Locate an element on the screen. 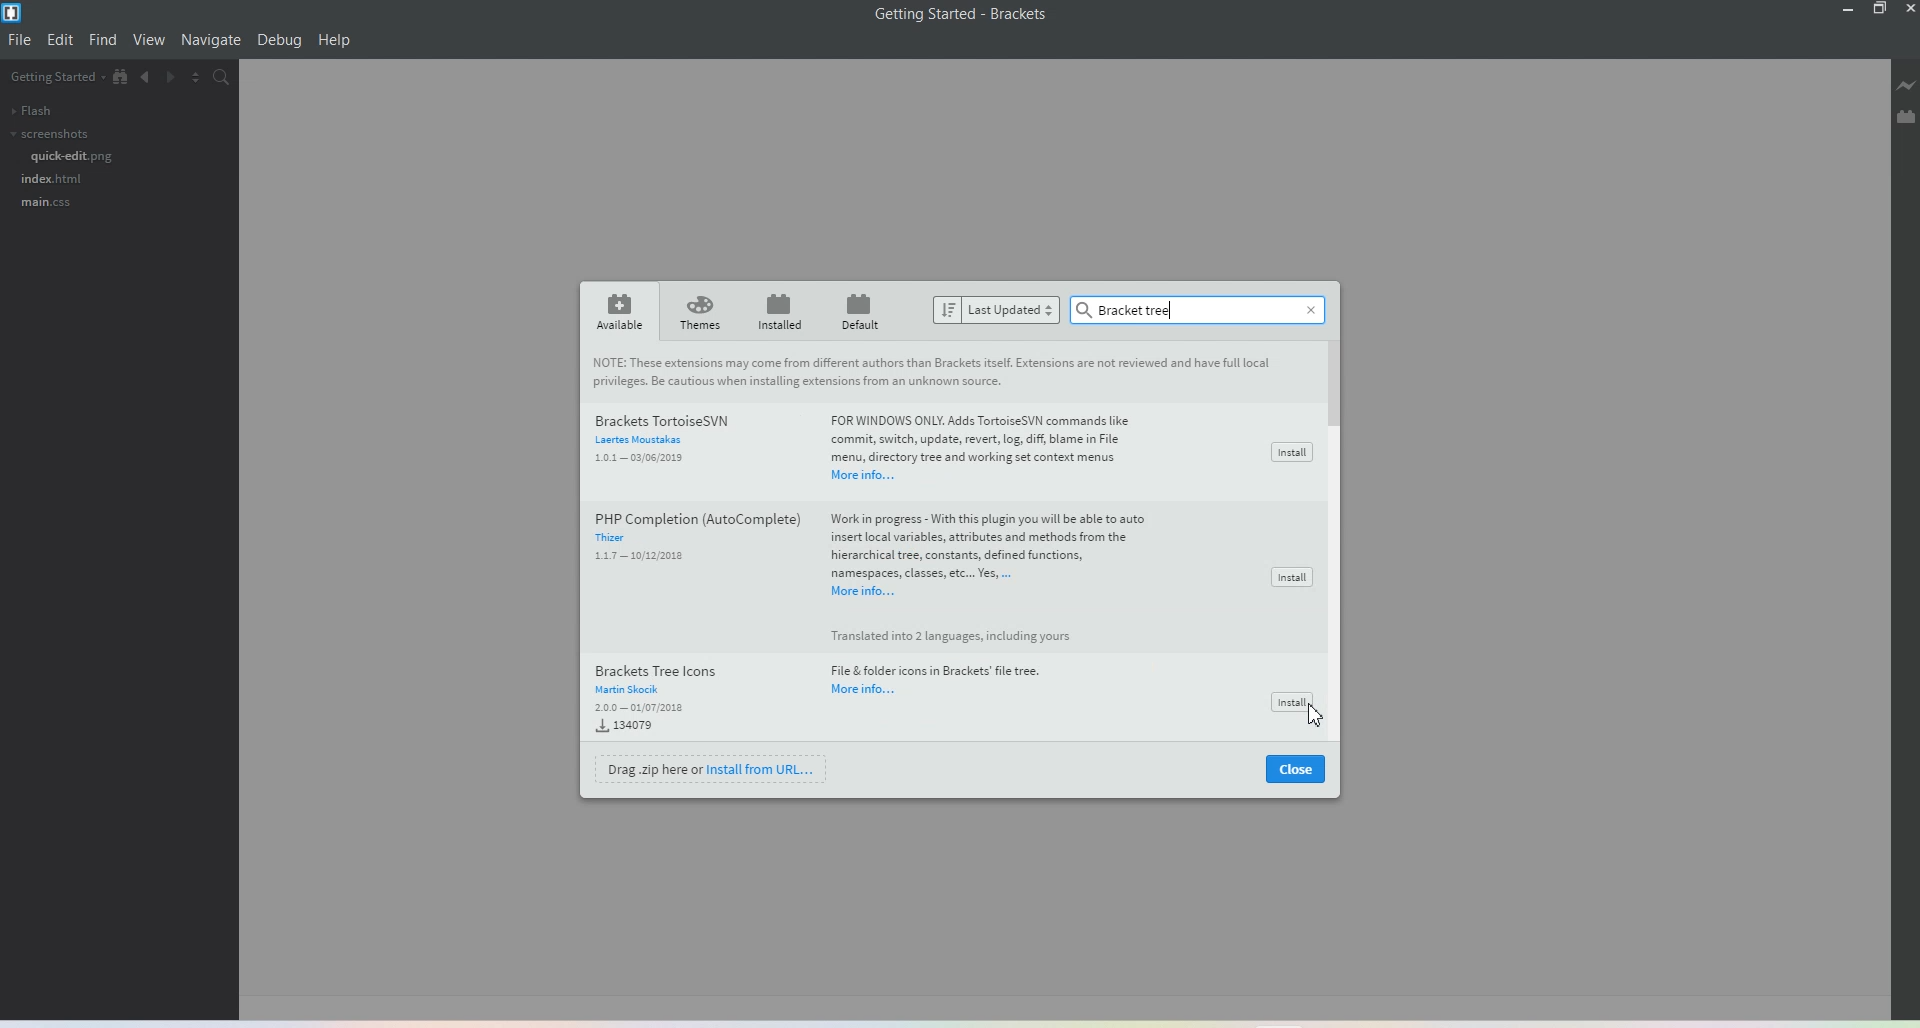  Text is located at coordinates (935, 371).